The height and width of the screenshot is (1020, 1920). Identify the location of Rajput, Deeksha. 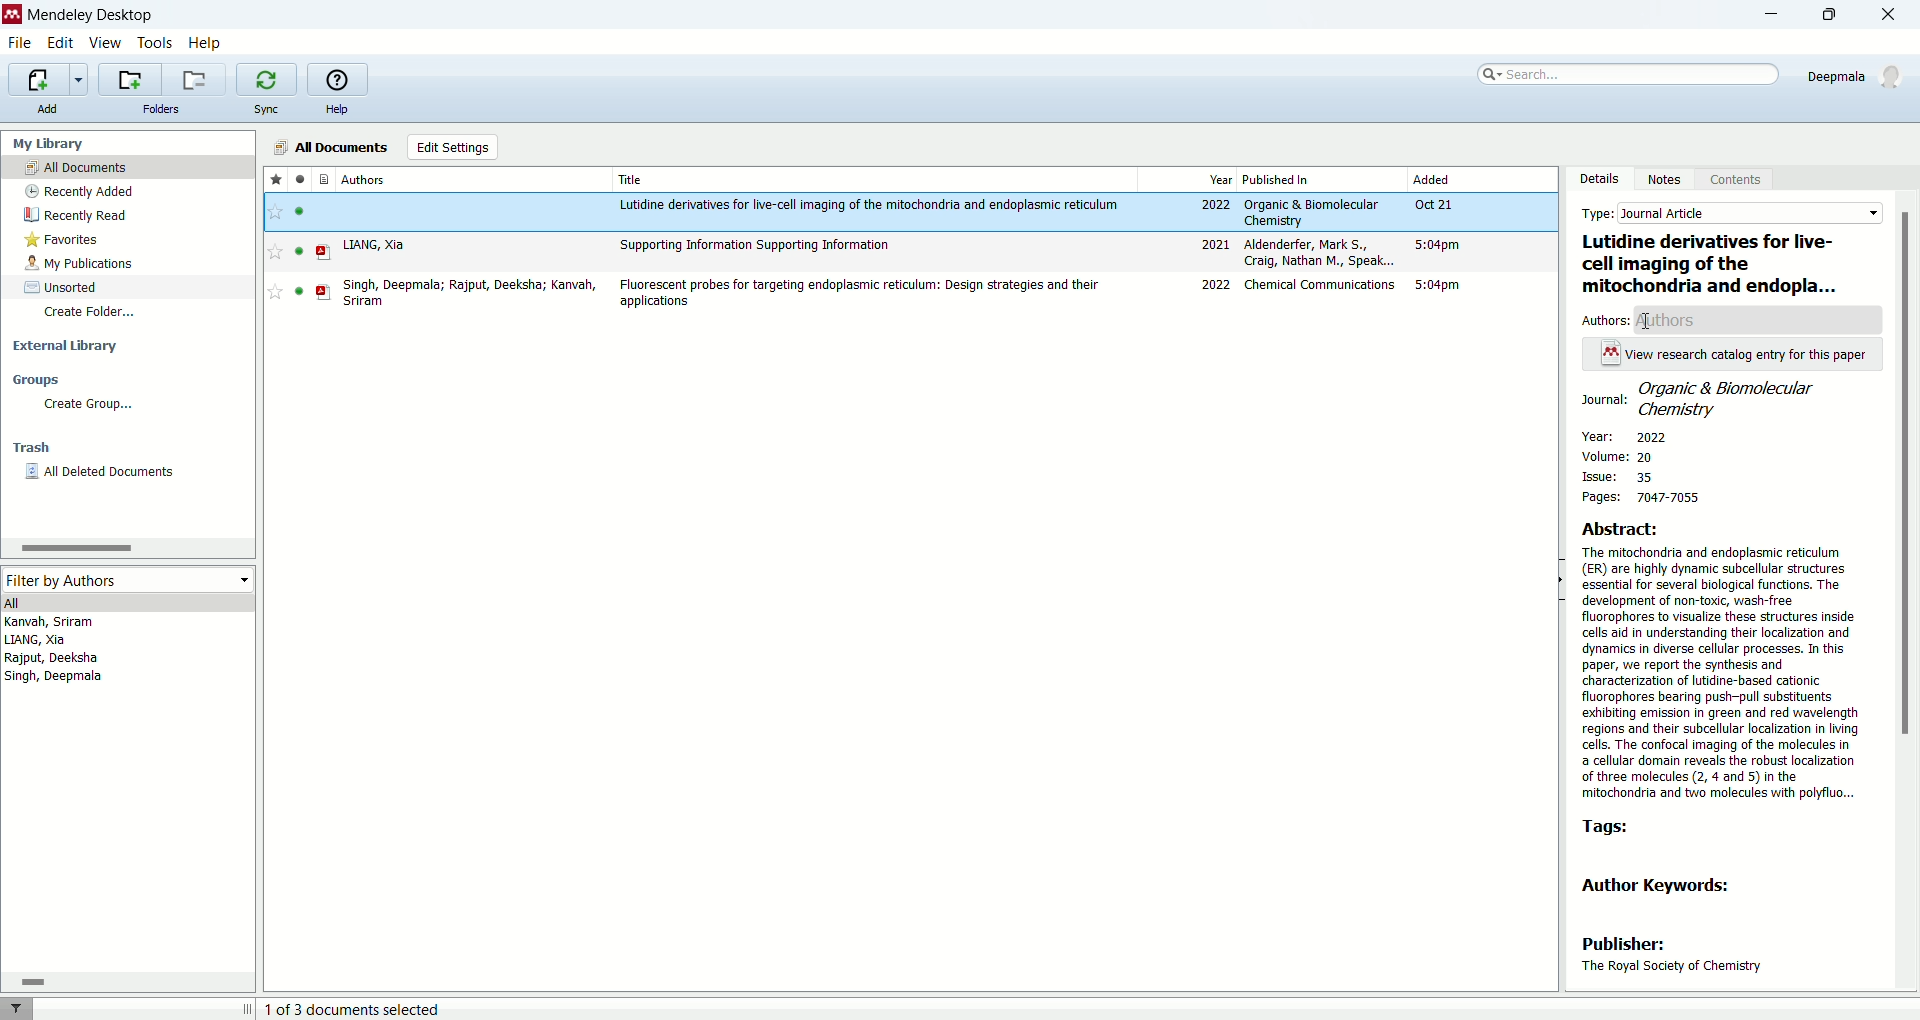
(50, 658).